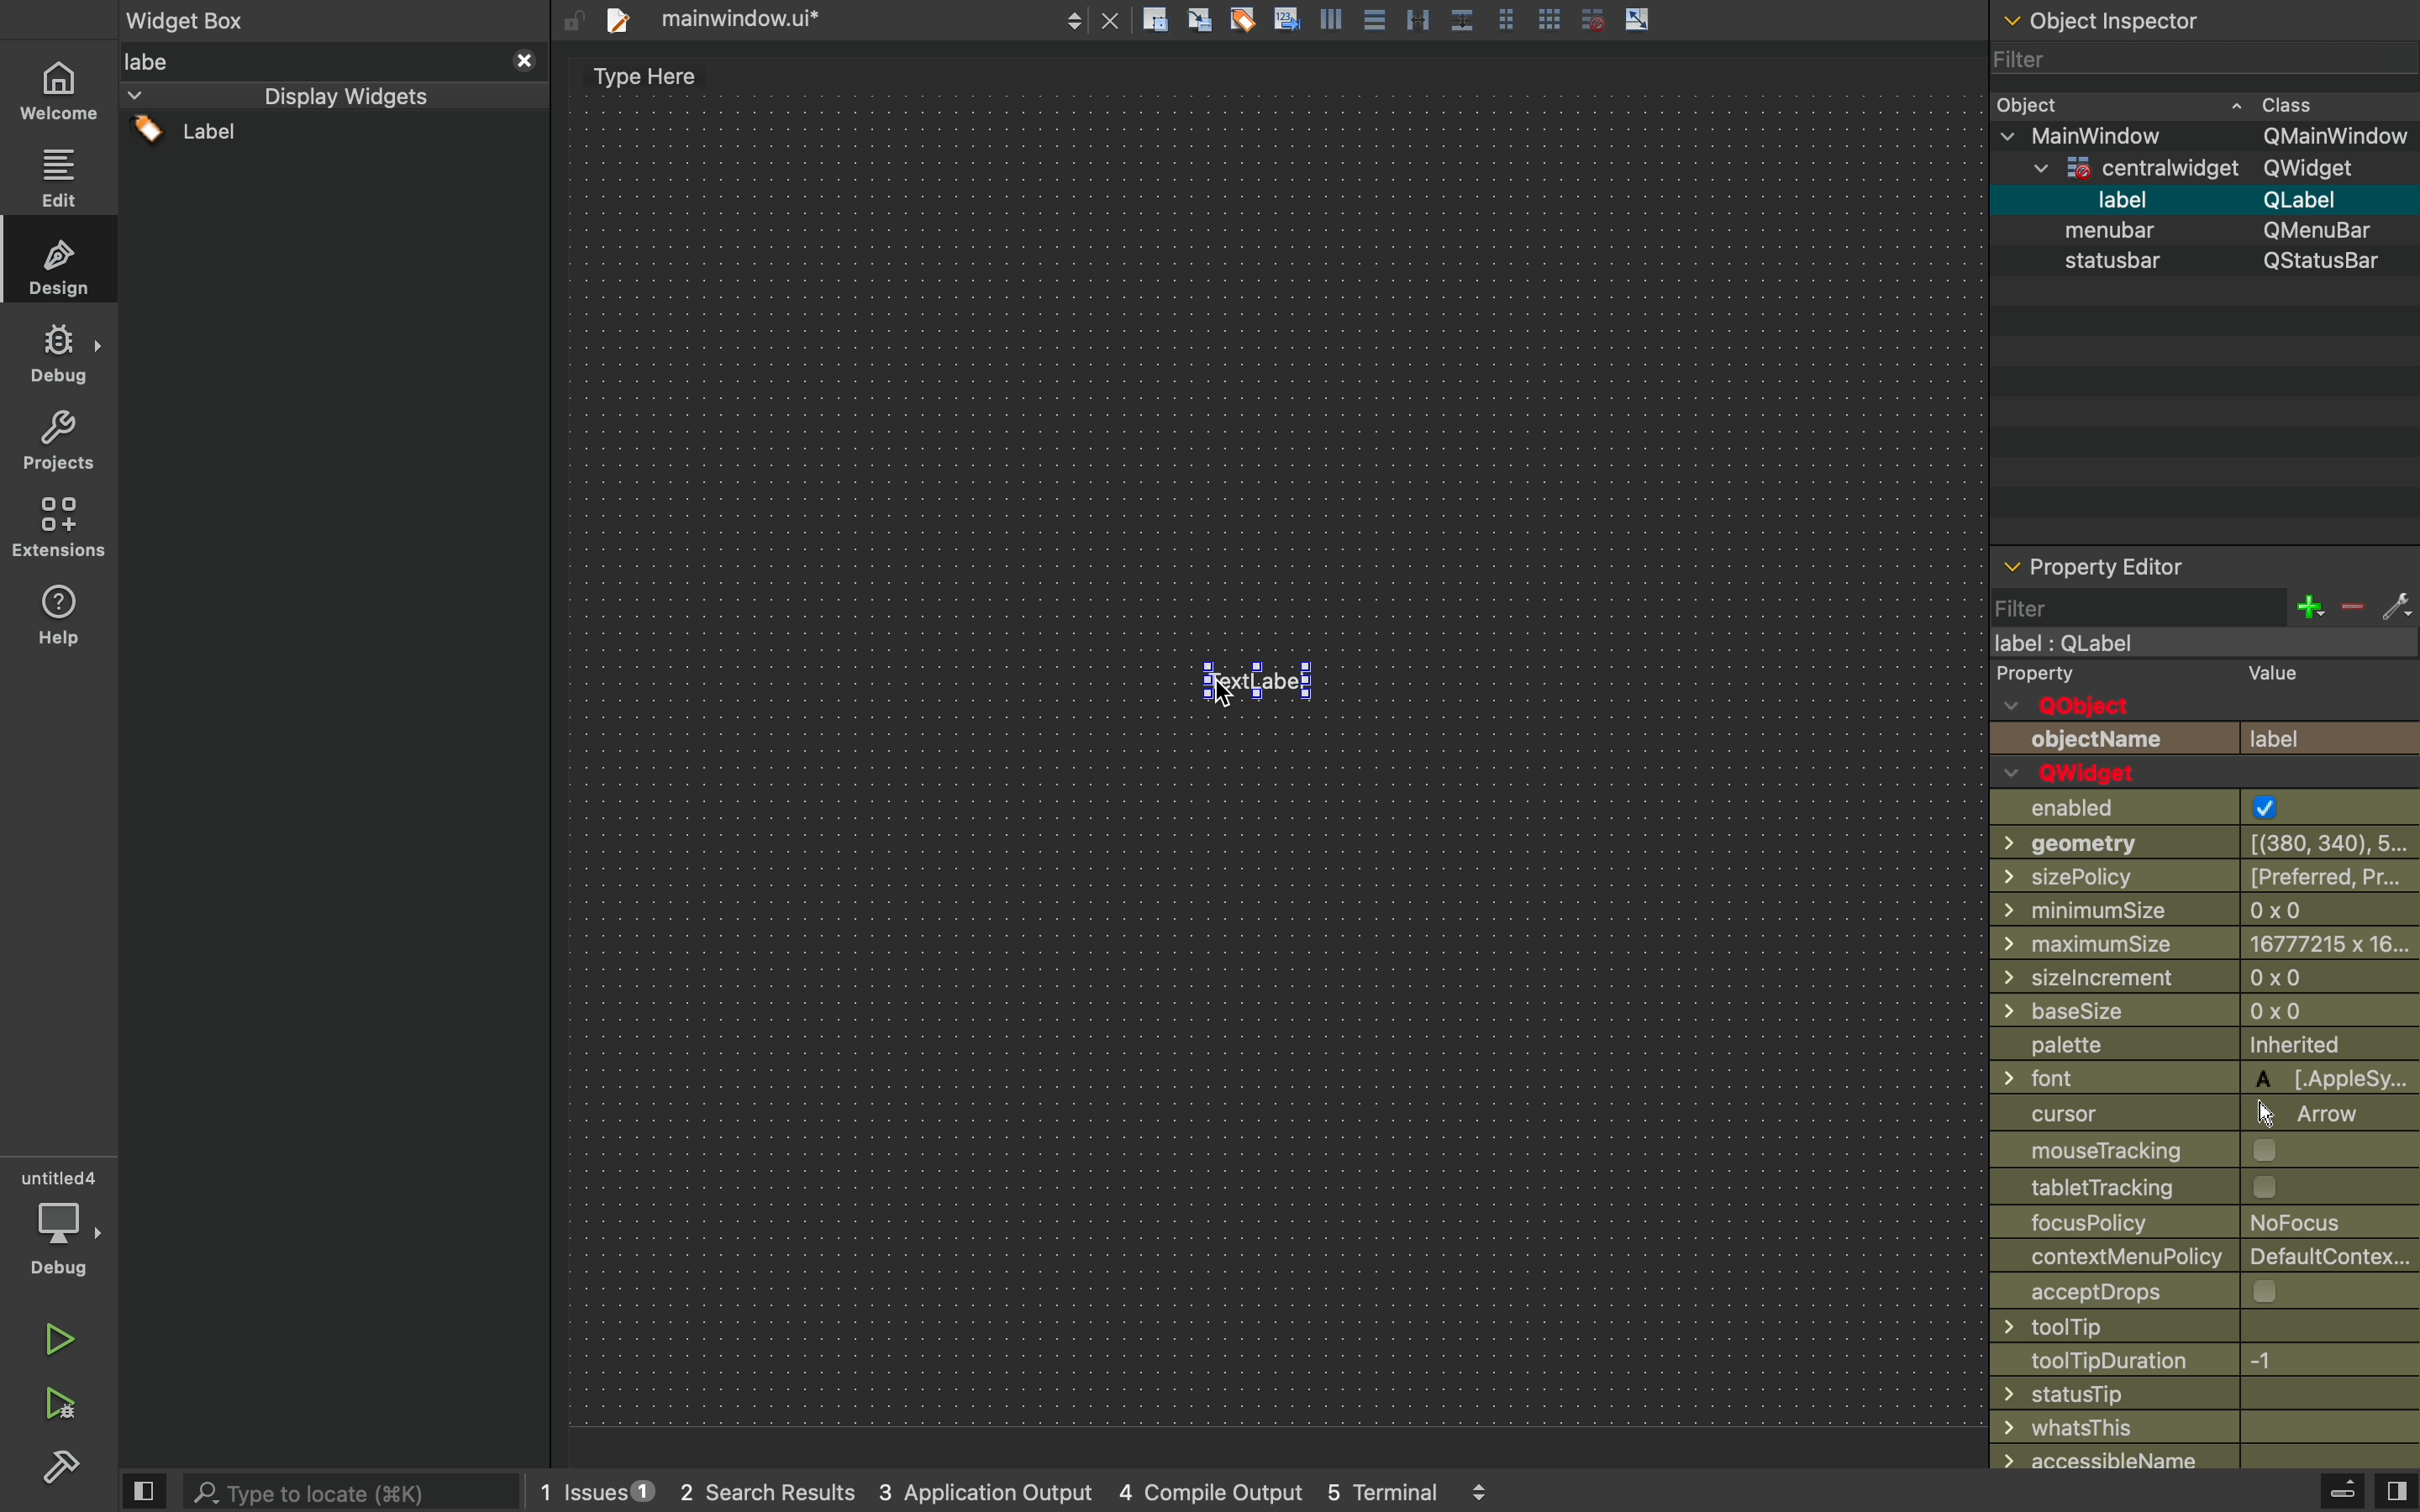  I want to click on icon, so click(1334, 18).